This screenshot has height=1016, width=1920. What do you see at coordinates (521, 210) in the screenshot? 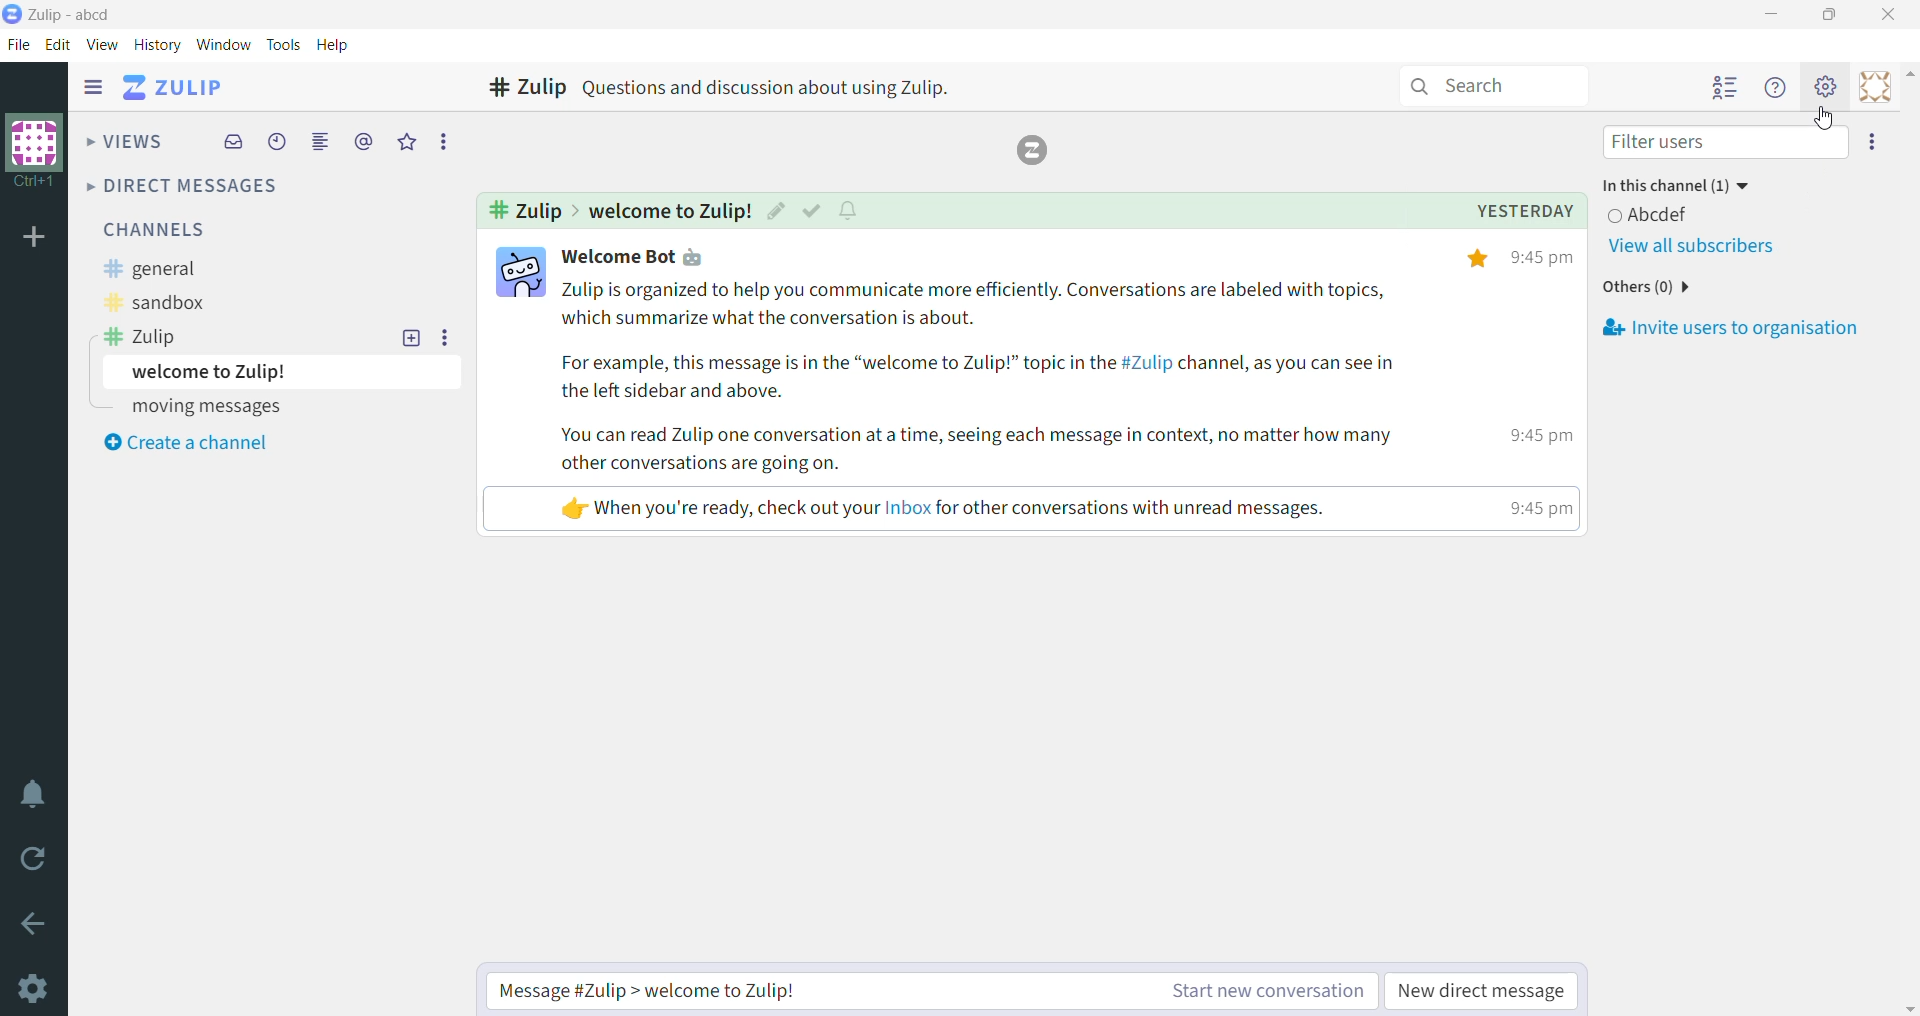
I see `Selected Channel` at bounding box center [521, 210].